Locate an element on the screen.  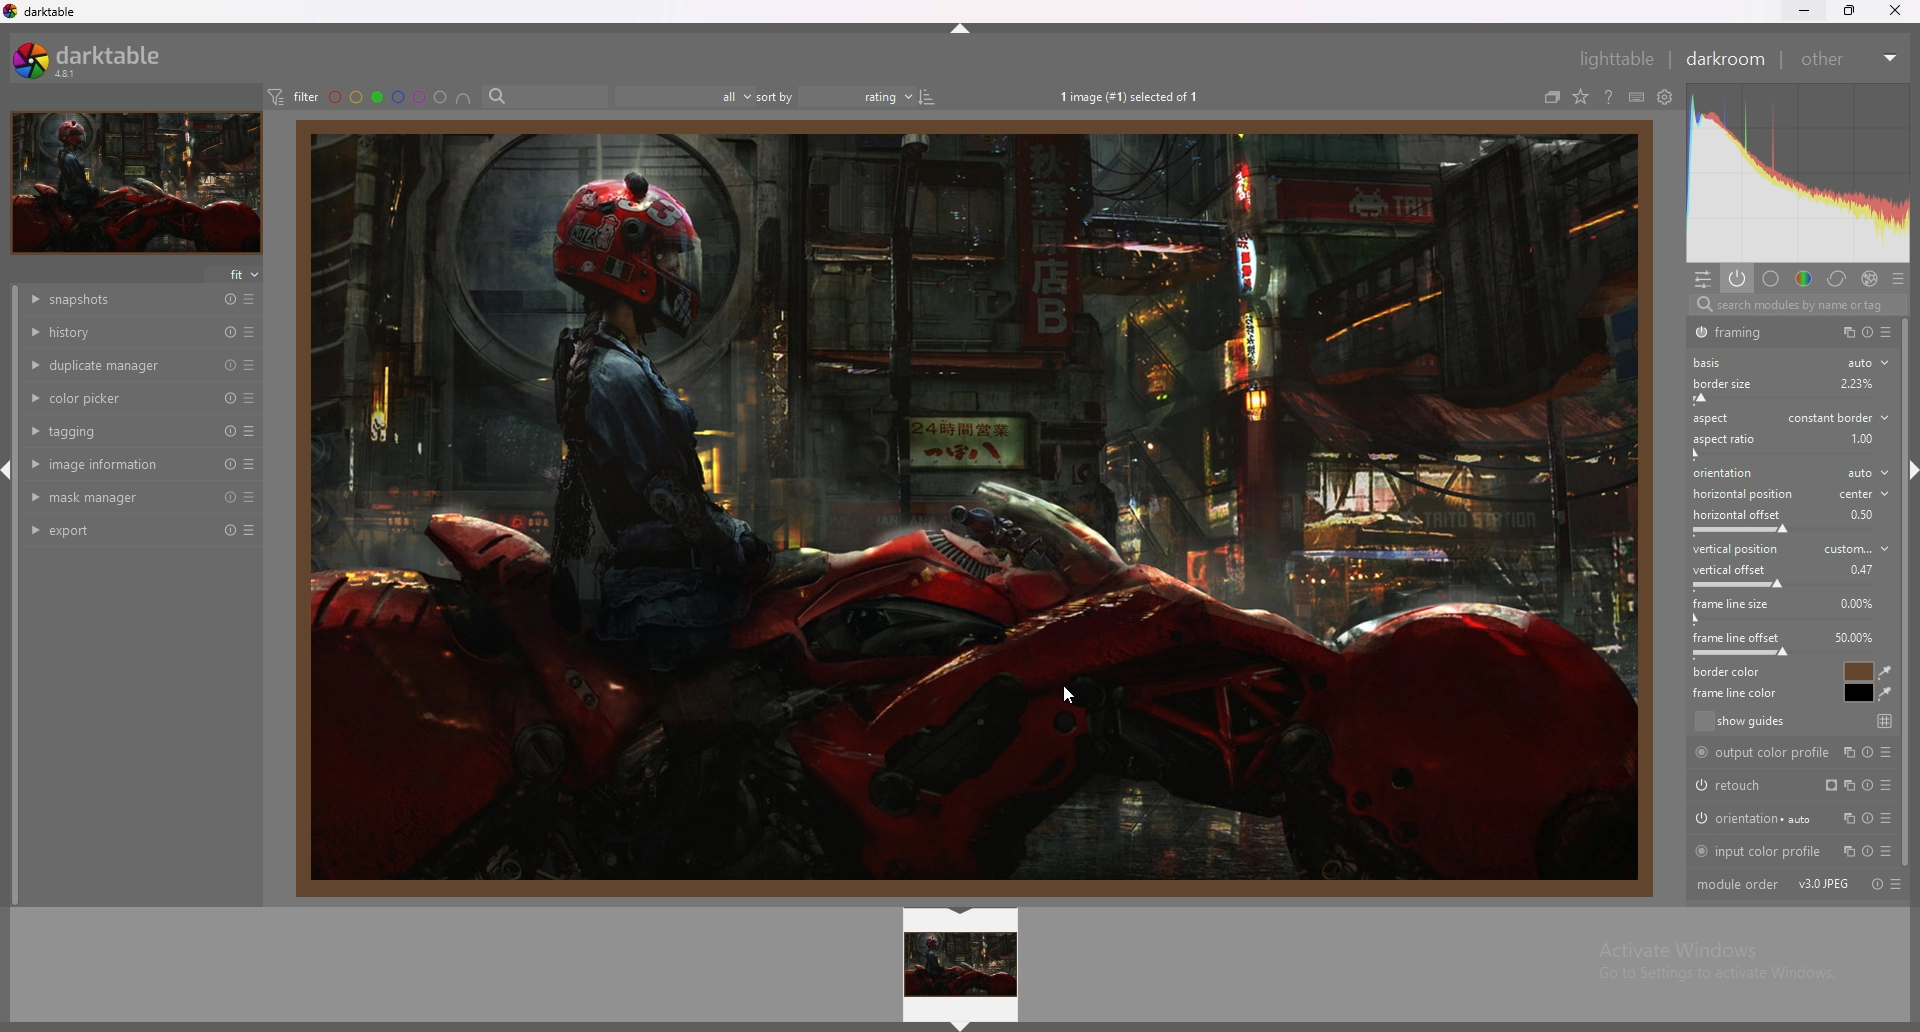
horizontal position is located at coordinates (1789, 495).